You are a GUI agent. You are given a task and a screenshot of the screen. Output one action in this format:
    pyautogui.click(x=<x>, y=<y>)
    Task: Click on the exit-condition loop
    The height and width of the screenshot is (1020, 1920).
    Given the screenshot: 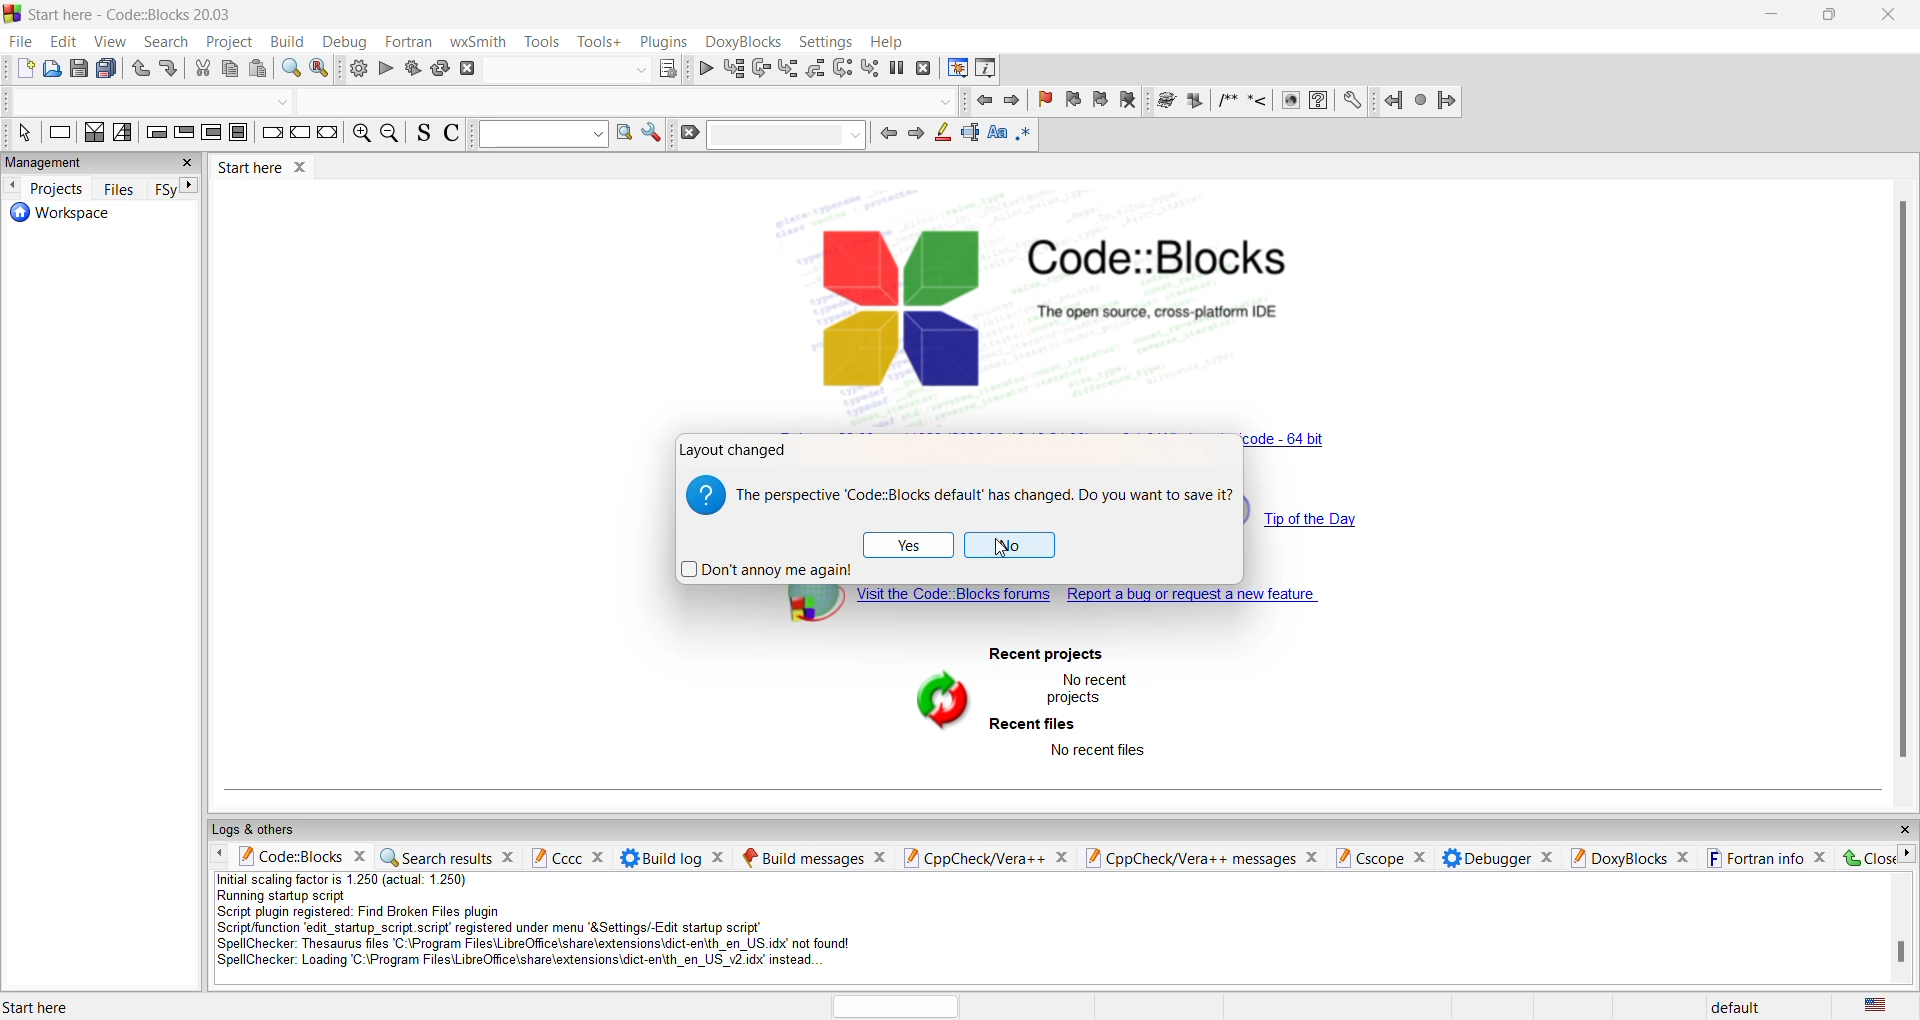 What is the action you would take?
    pyautogui.click(x=184, y=133)
    